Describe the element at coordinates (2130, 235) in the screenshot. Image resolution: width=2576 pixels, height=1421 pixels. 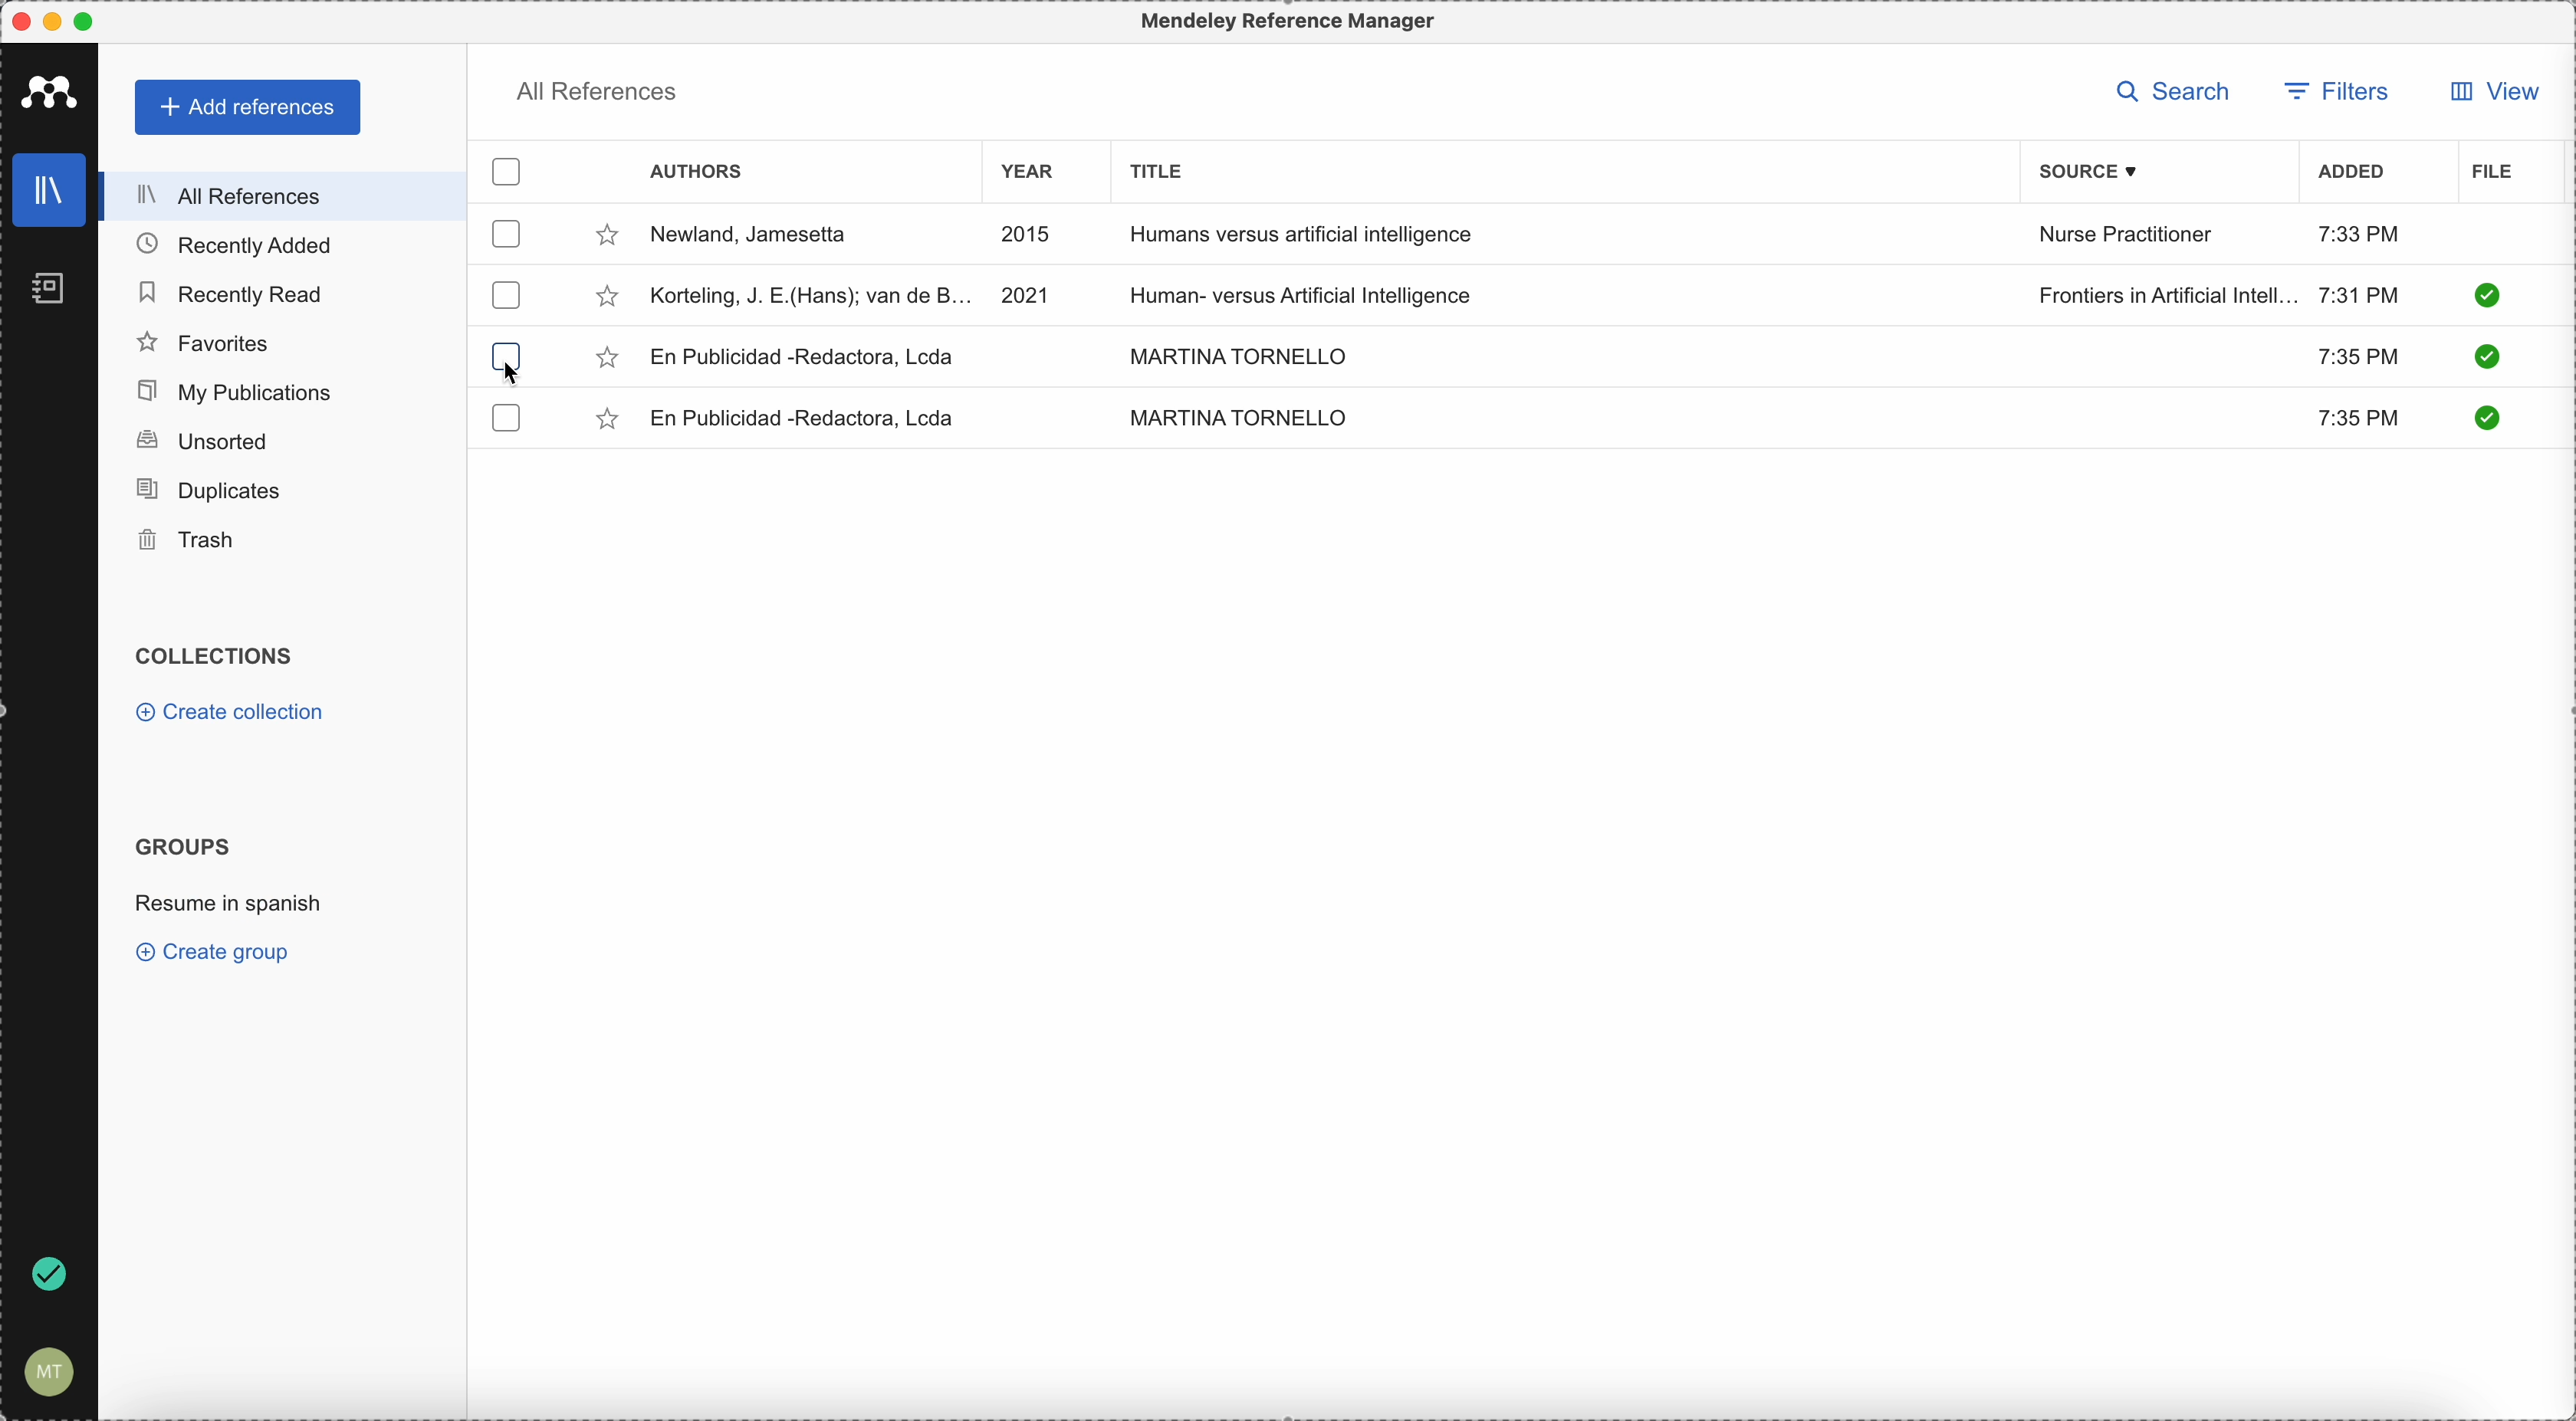
I see `Nurse Practitioner` at that location.